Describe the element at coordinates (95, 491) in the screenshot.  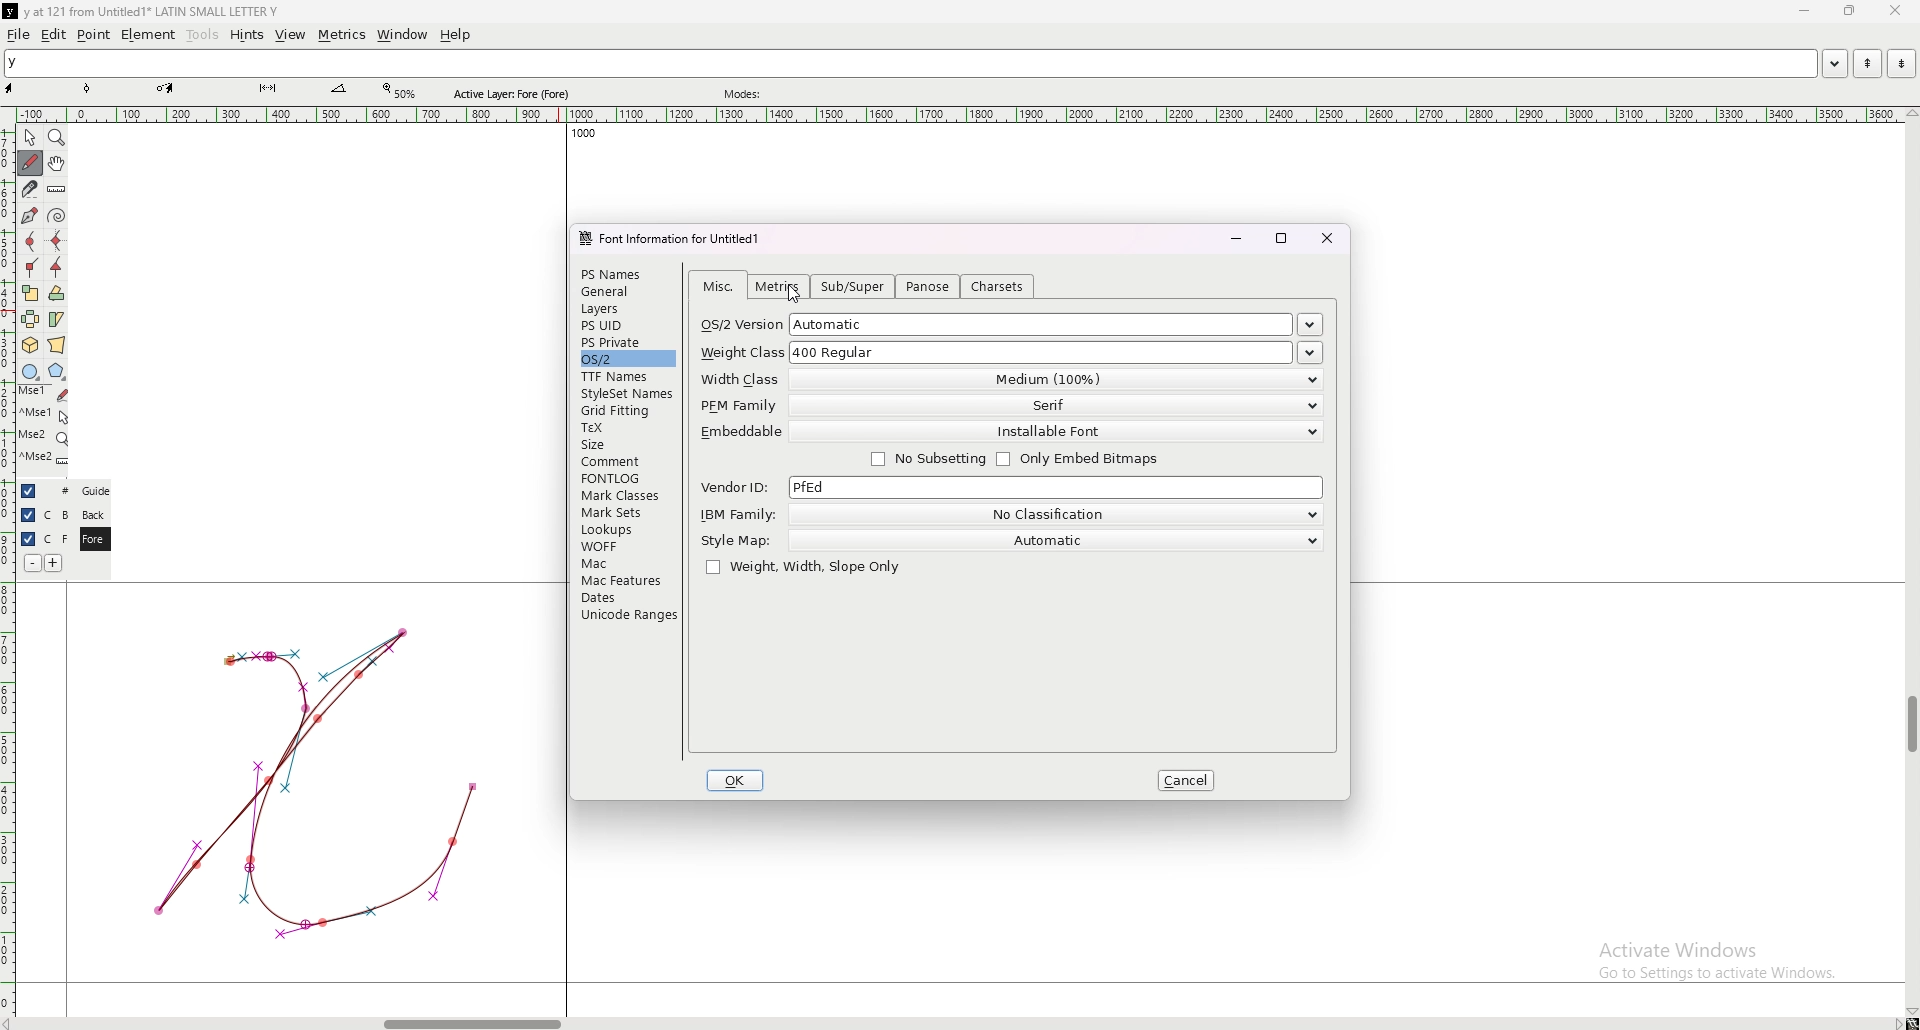
I see `guide` at that location.